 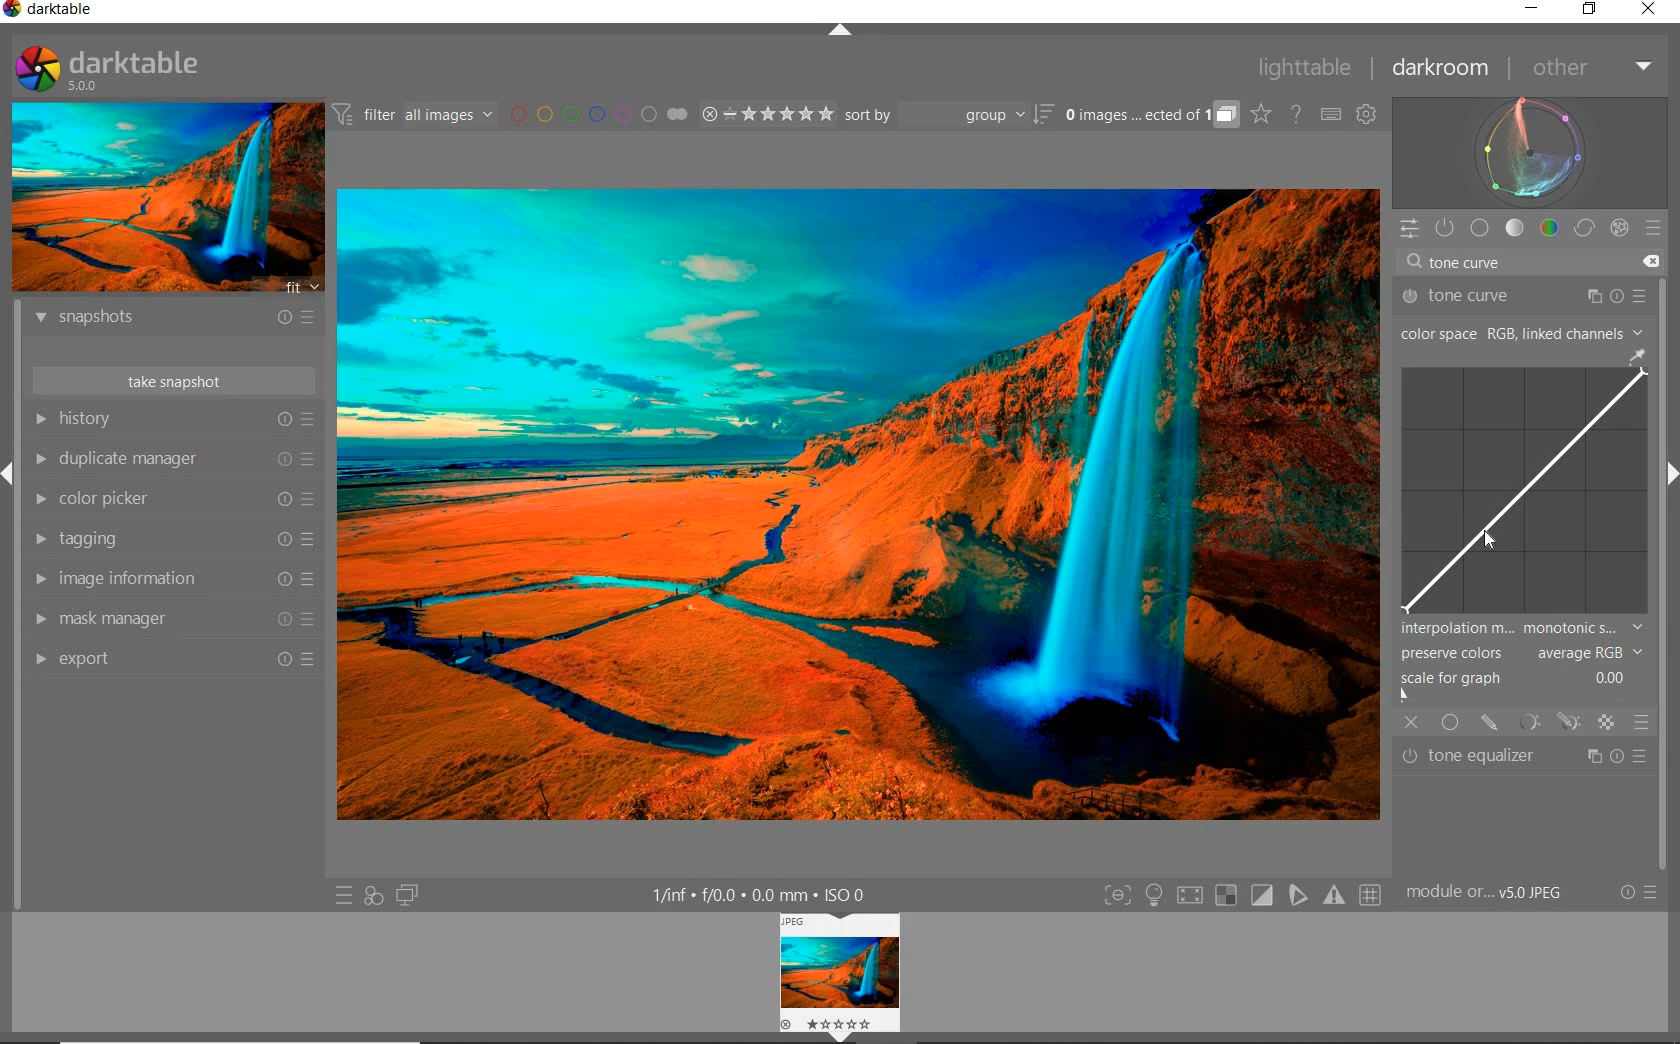 What do you see at coordinates (1548, 723) in the screenshot?
I see `MASK OPTIONS` at bounding box center [1548, 723].